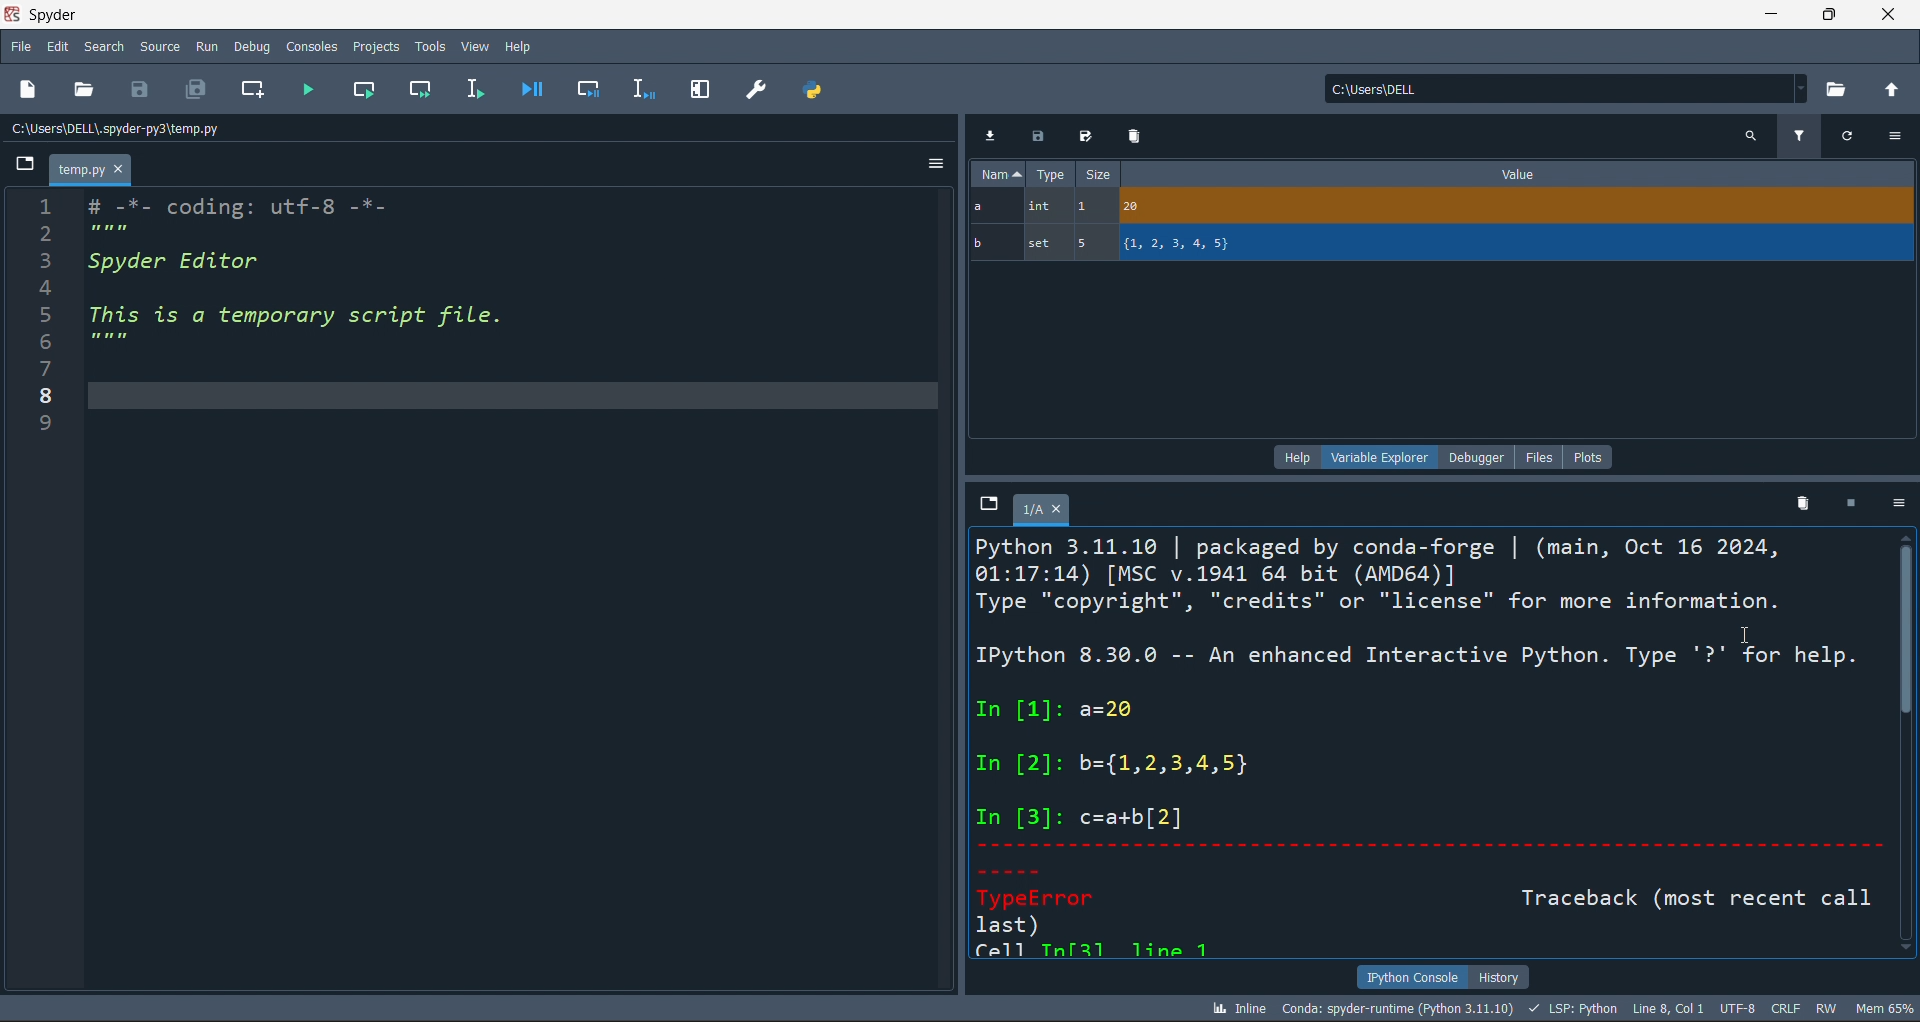  What do you see at coordinates (1395, 1007) in the screenshot?
I see `CONDA:SPYDER-RUNTIME(PYTHON 3.11.10)` at bounding box center [1395, 1007].